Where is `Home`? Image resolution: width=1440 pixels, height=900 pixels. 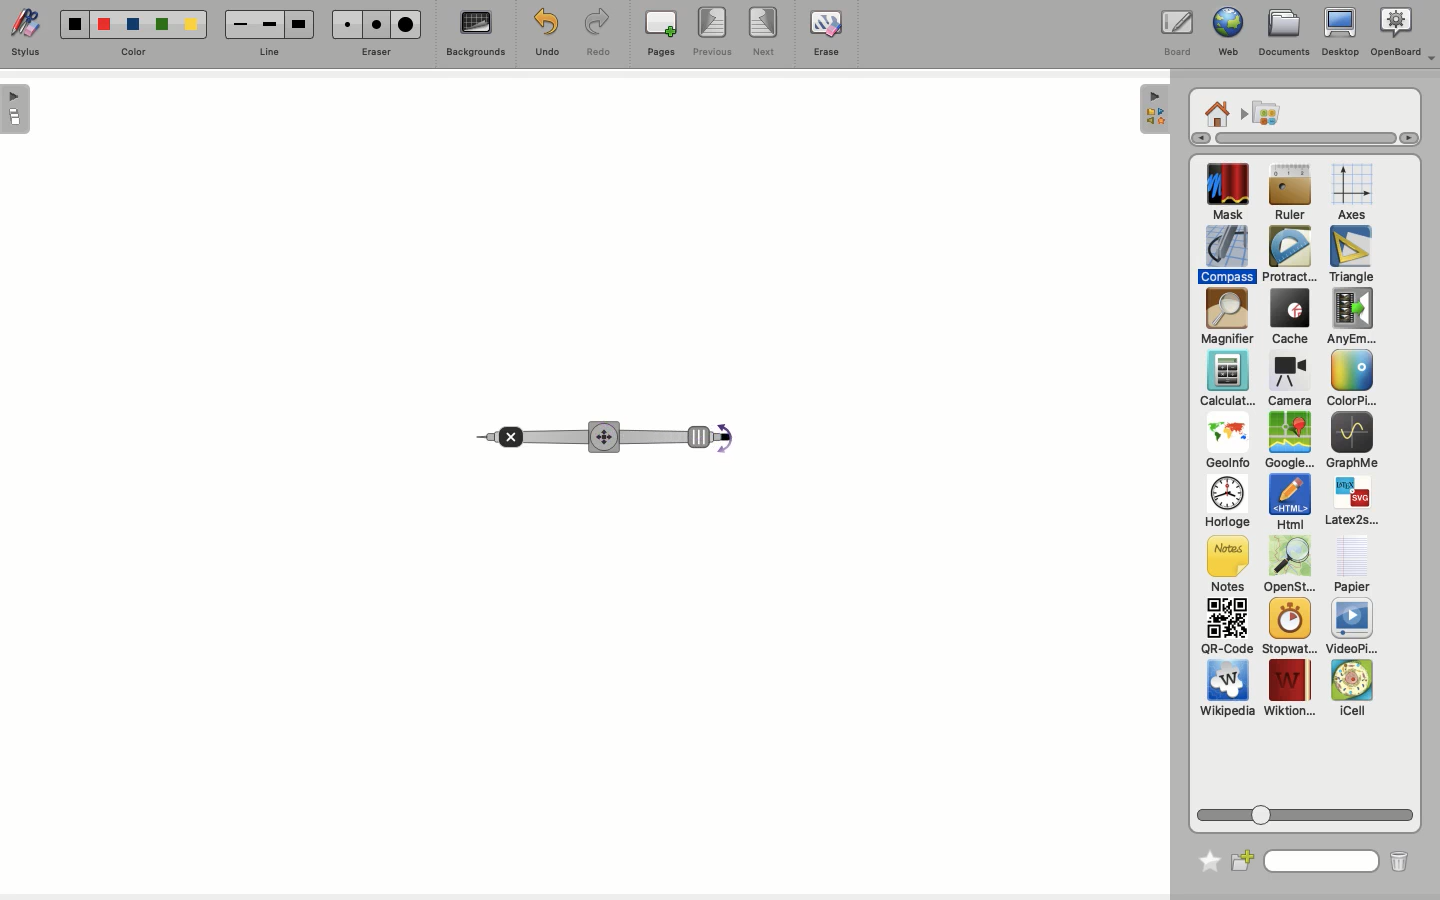 Home is located at coordinates (1217, 112).